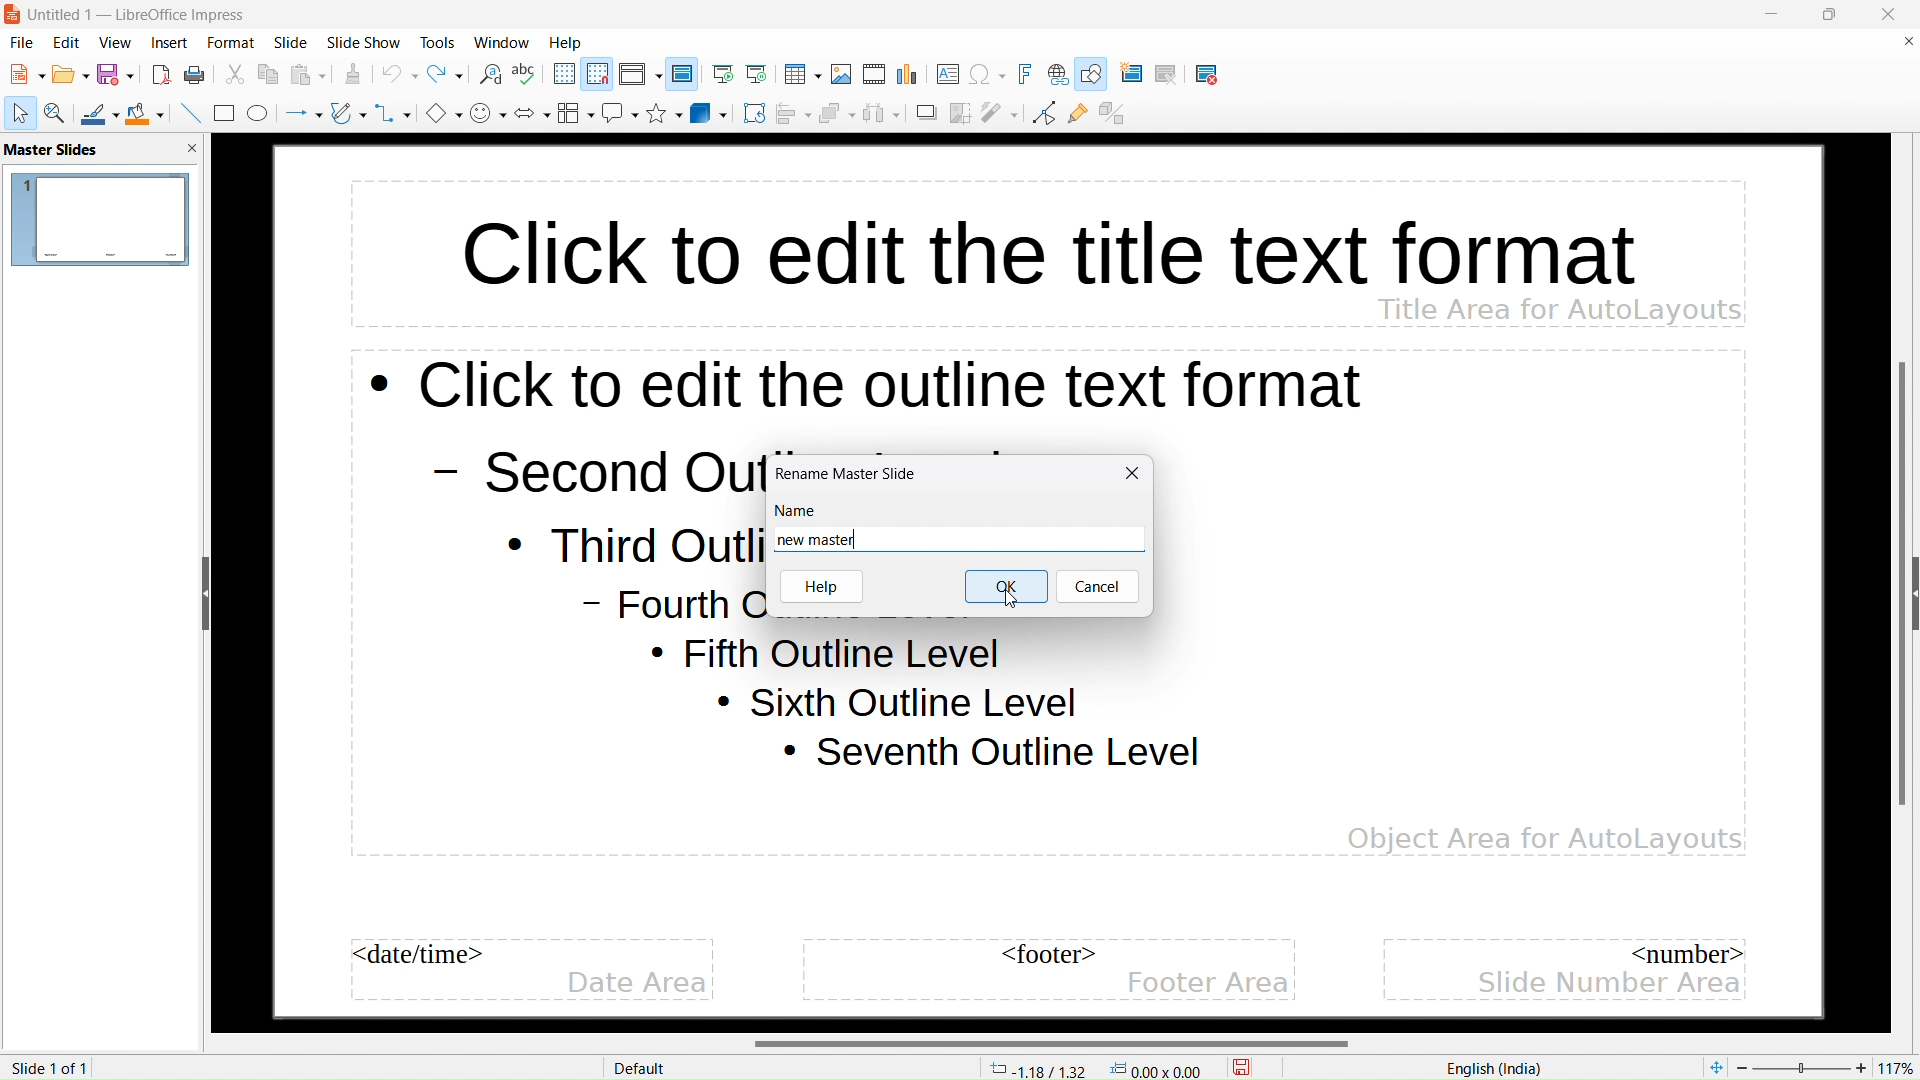 The width and height of the screenshot is (1920, 1080). Describe the element at coordinates (1014, 602) in the screenshot. I see `cursor` at that location.